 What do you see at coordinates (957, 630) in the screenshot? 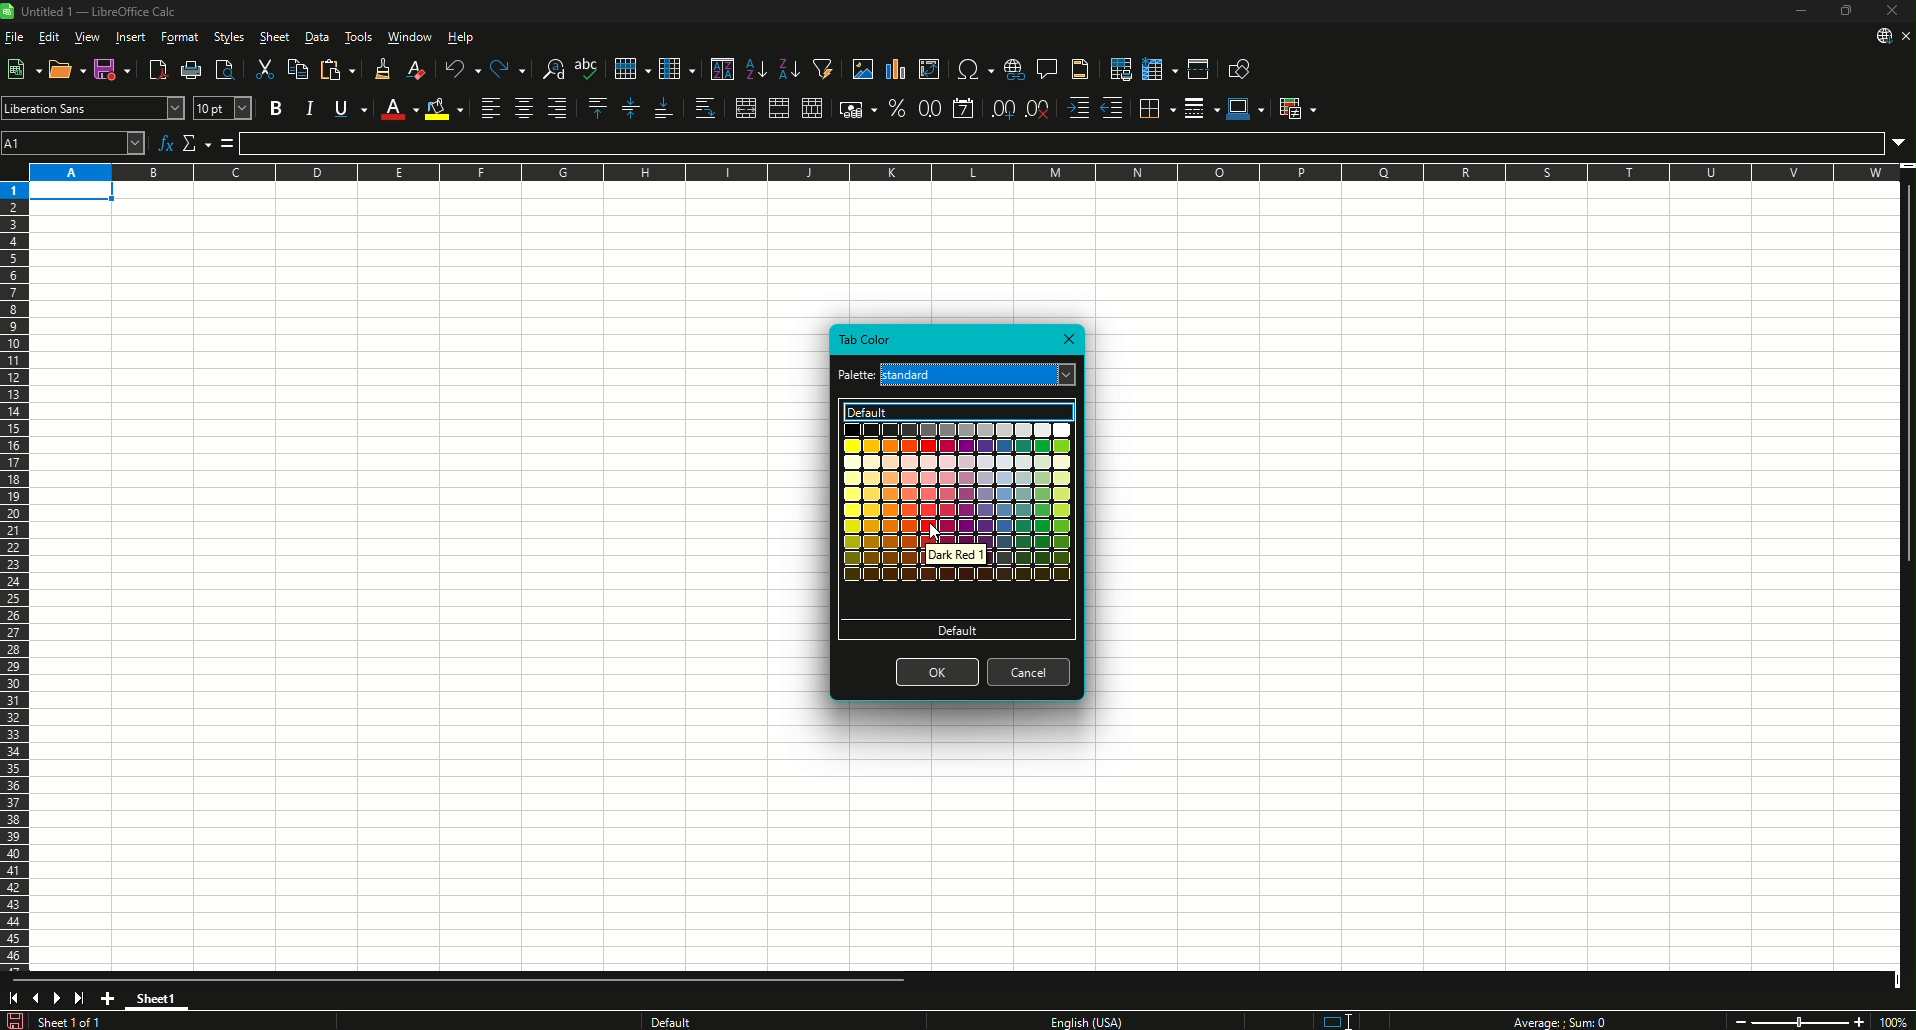
I see `Default` at bounding box center [957, 630].